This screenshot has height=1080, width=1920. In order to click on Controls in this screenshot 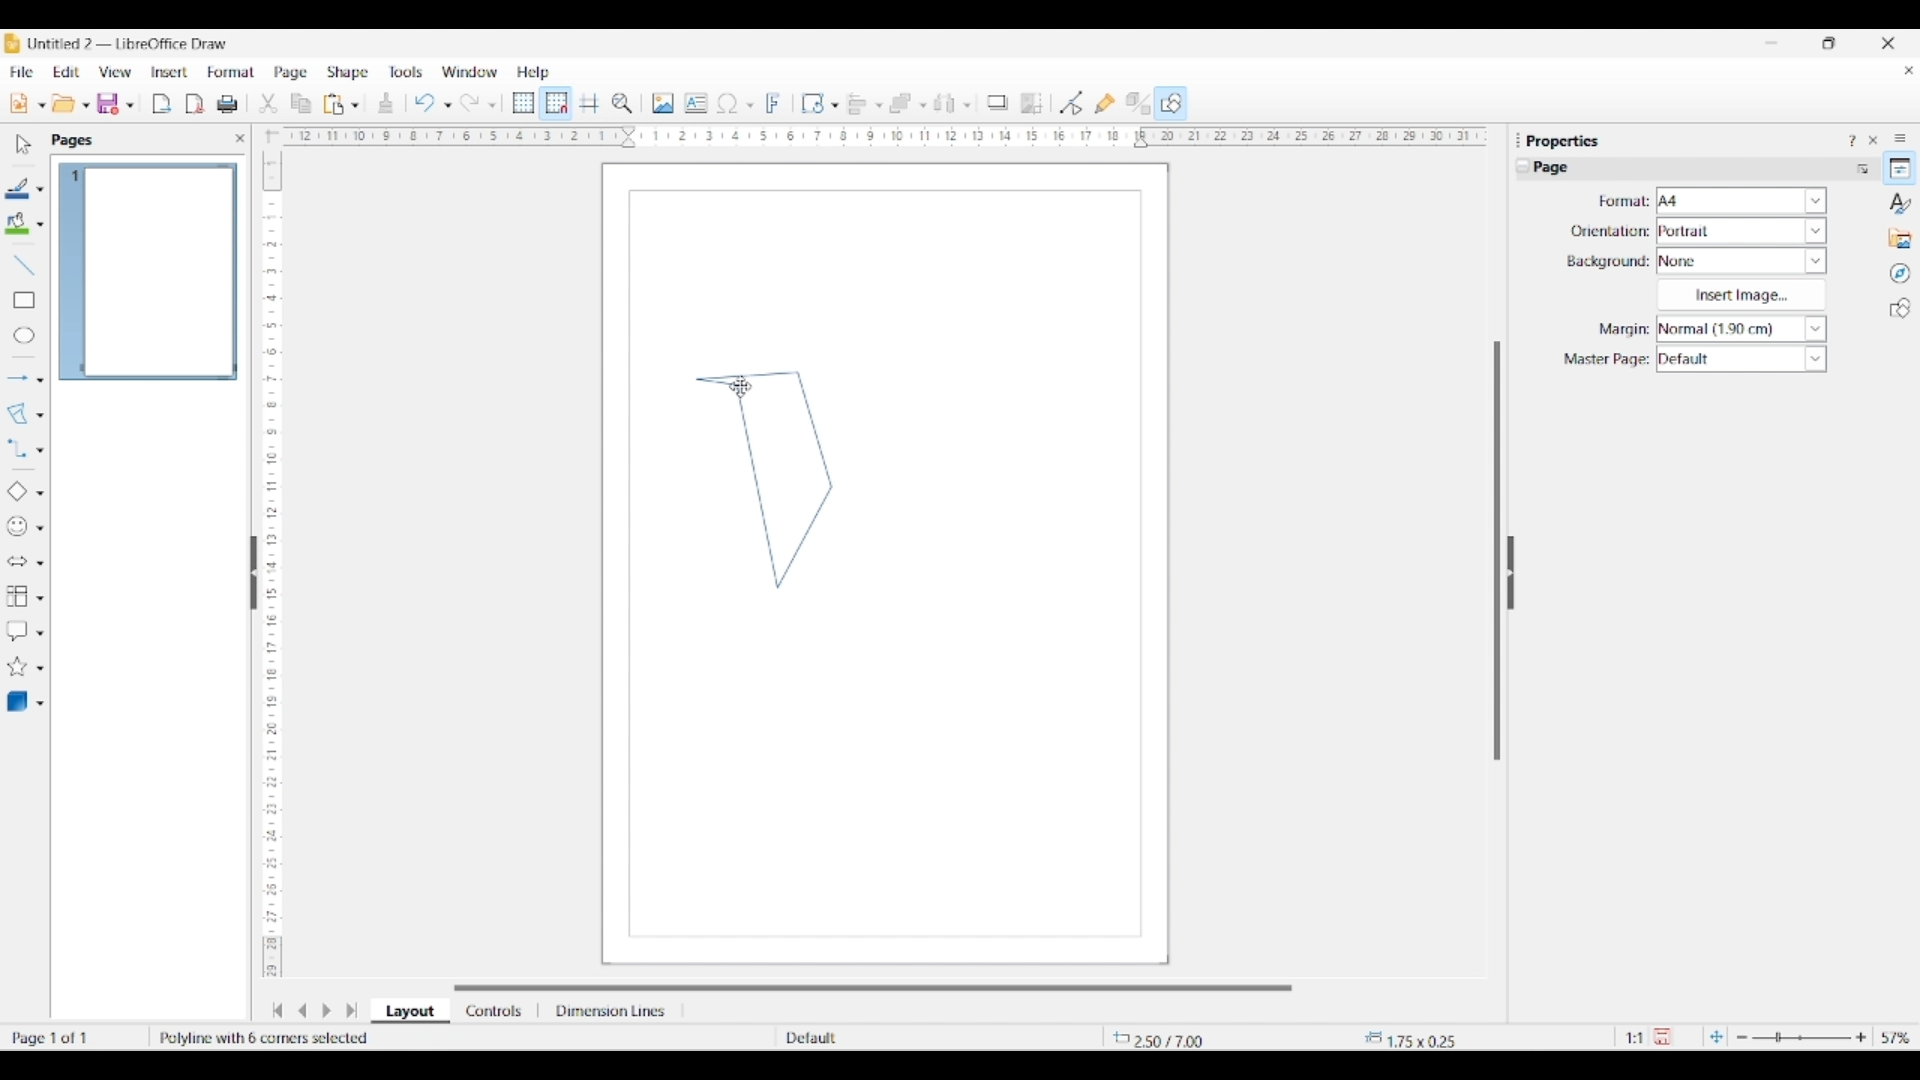, I will do `click(496, 1011)`.